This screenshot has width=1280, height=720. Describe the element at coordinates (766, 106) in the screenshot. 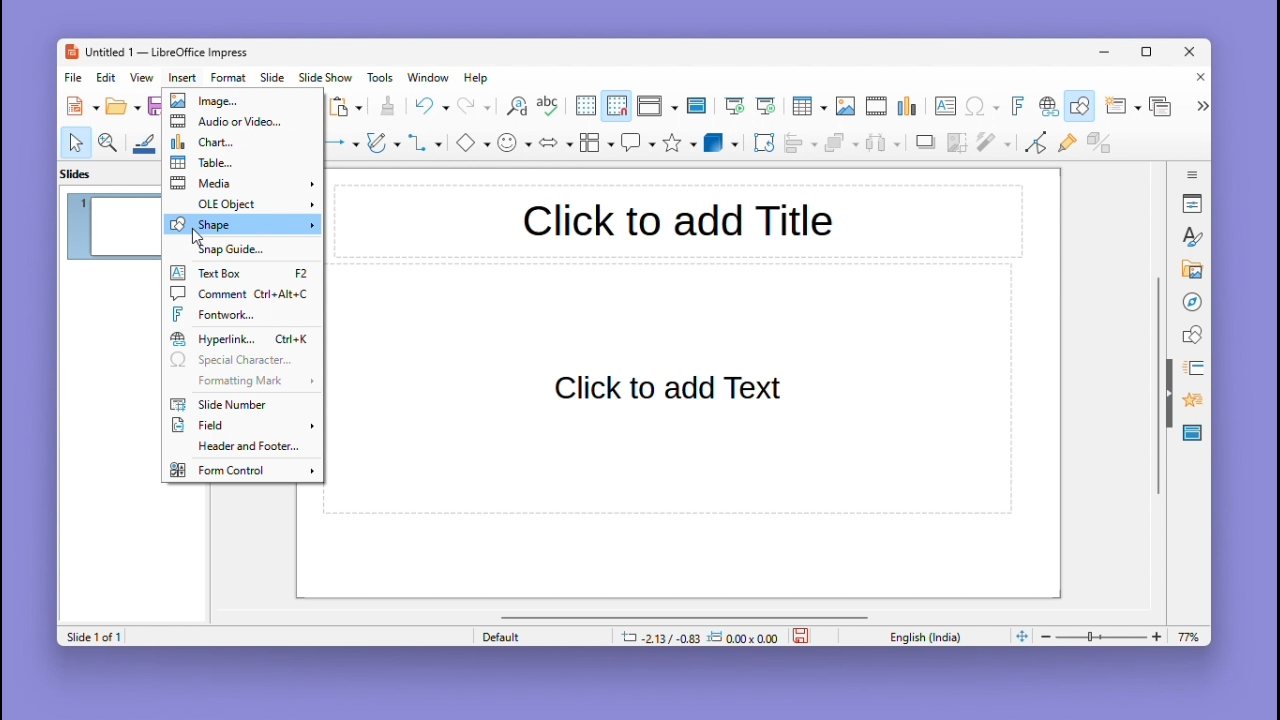

I see `Last slide` at that location.